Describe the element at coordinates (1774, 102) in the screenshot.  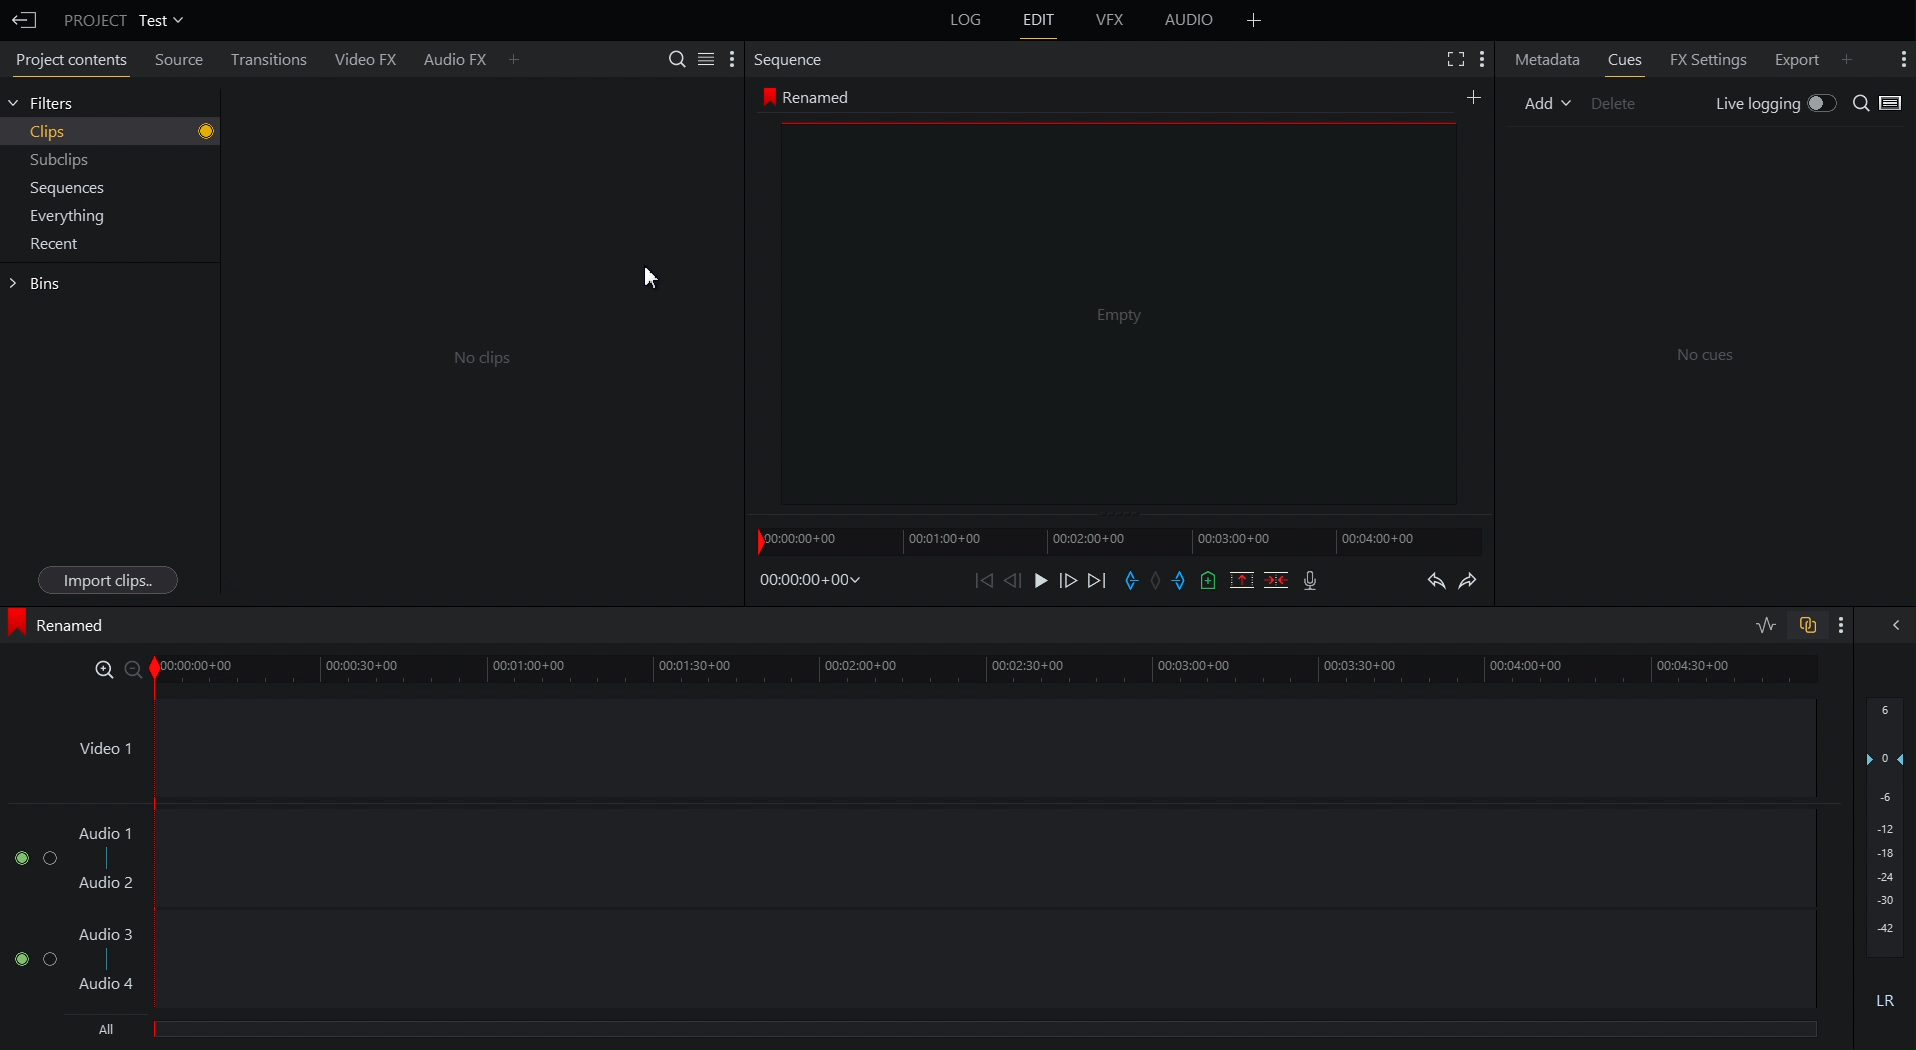
I see `Live logging` at that location.